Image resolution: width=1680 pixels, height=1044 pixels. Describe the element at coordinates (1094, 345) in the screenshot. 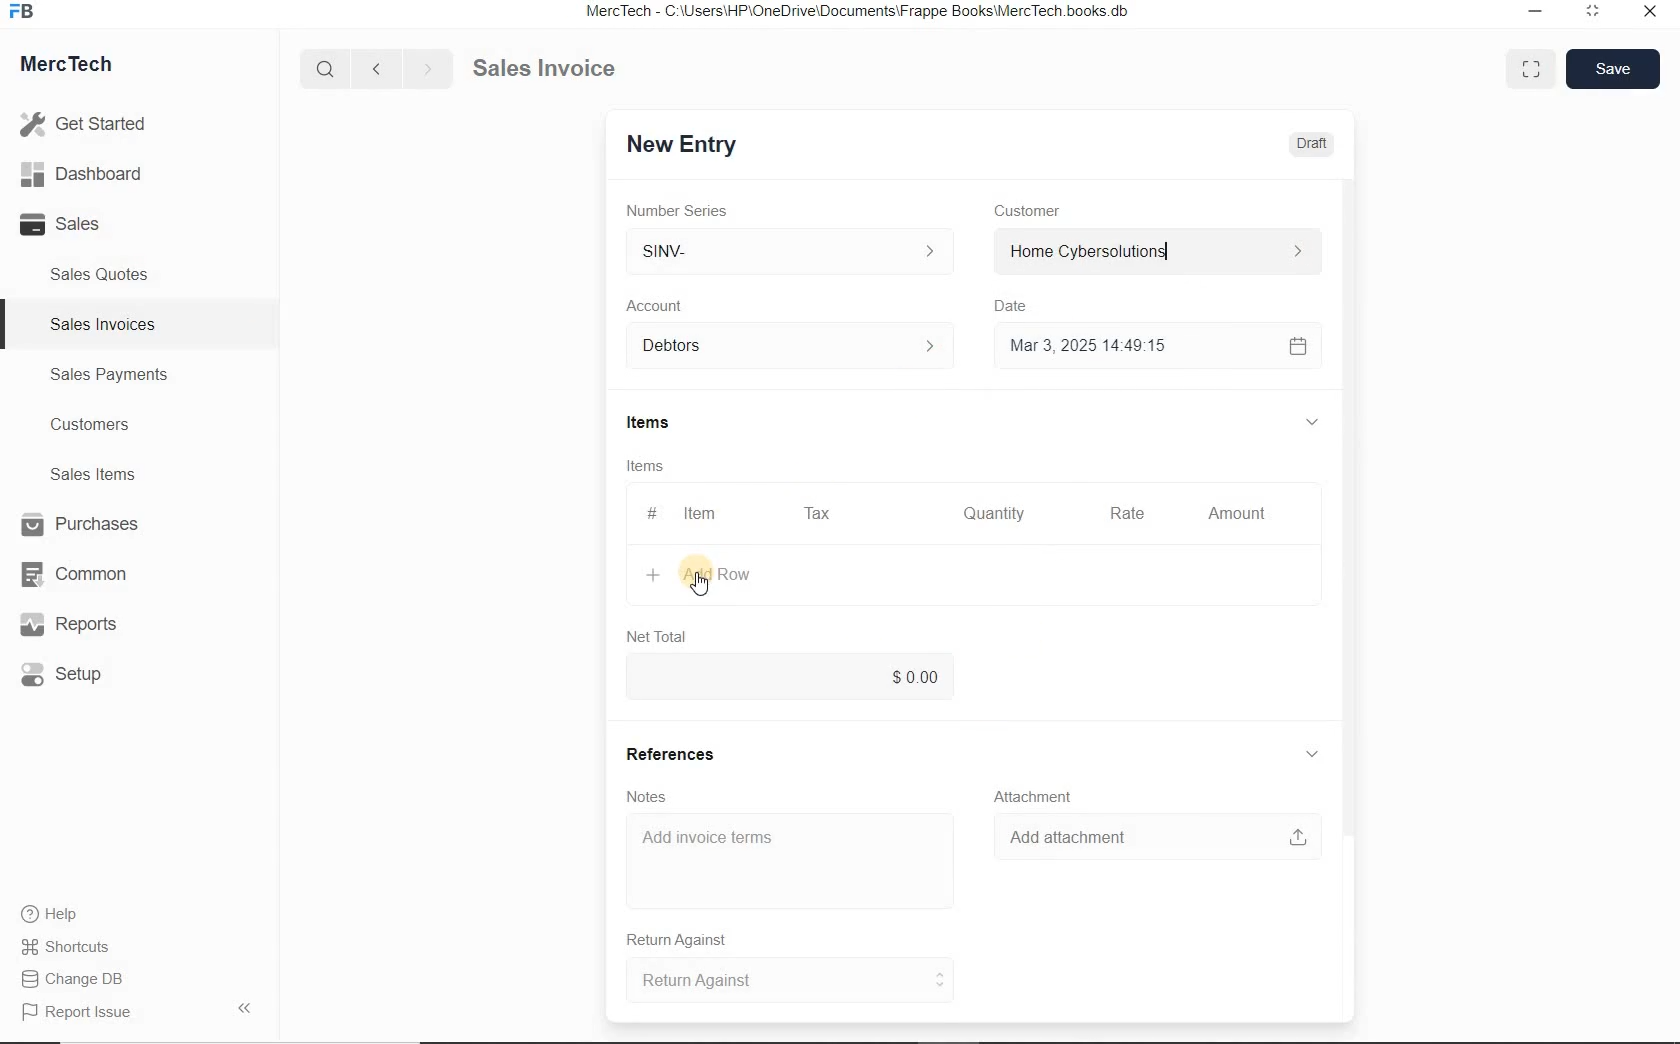

I see `Mar 3, 2025 14:49:15` at that location.